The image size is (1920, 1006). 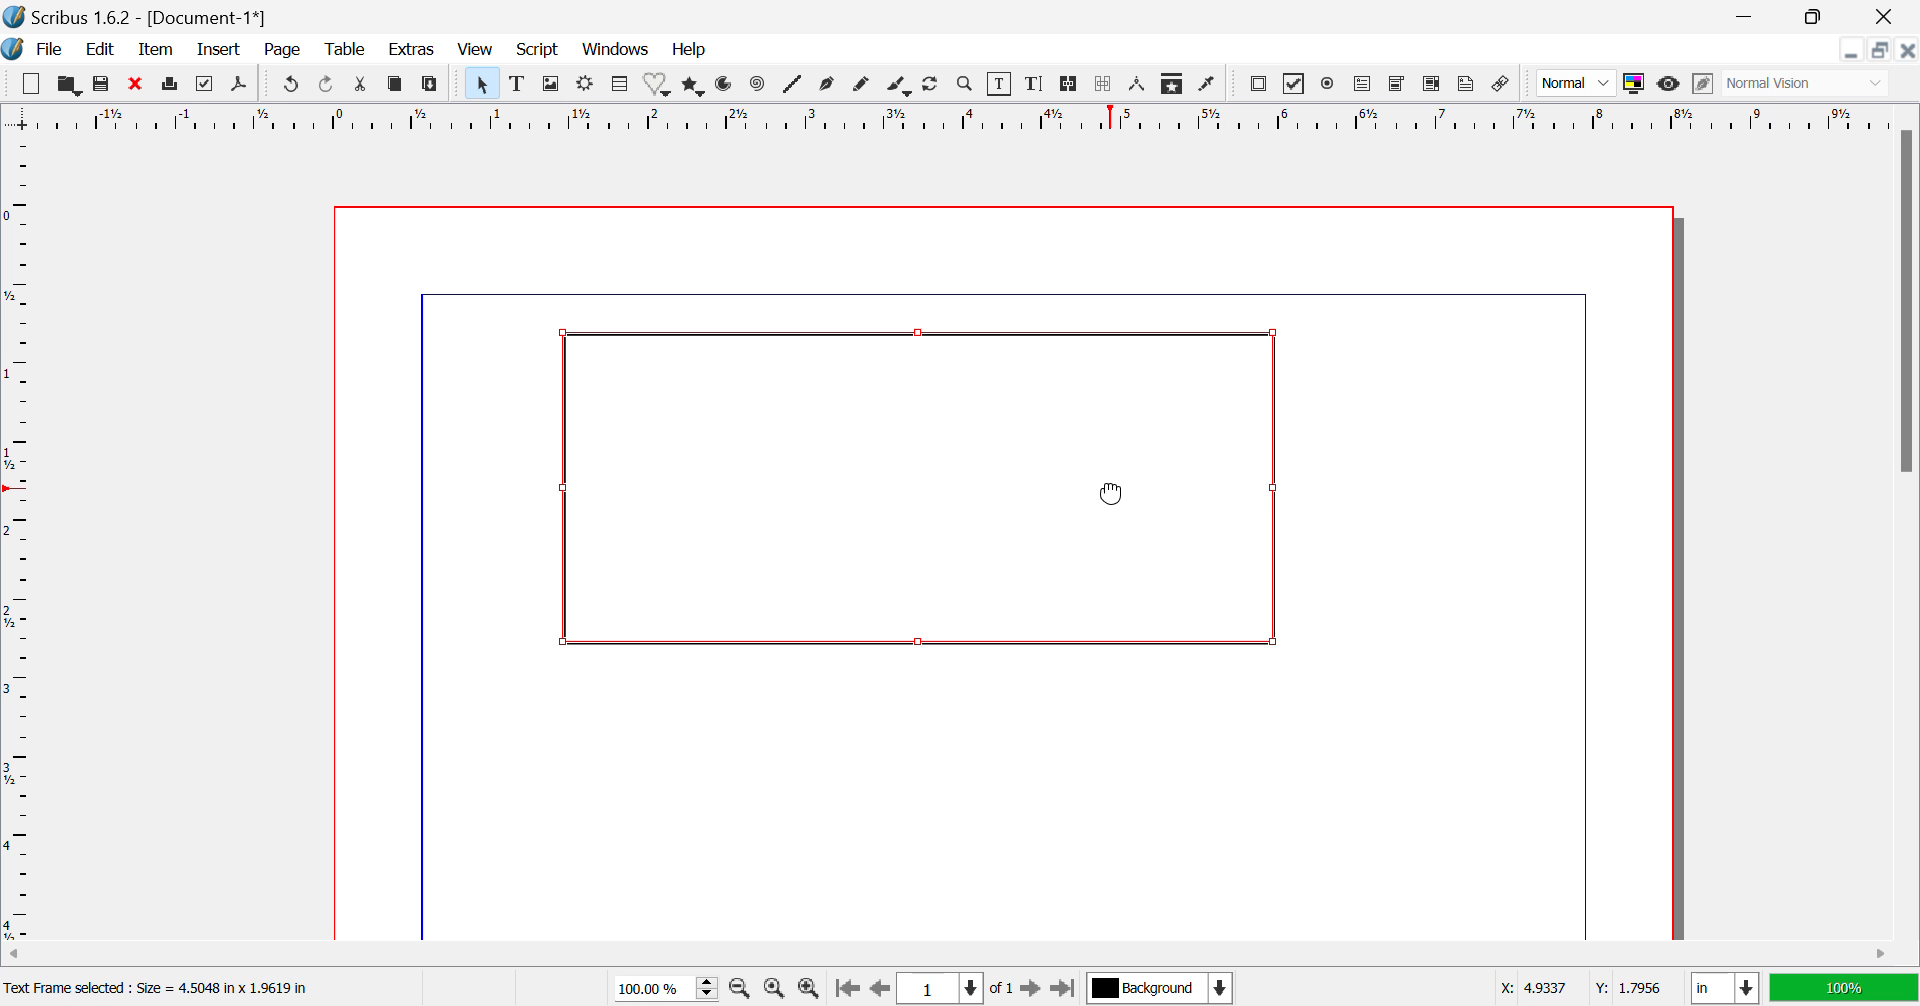 What do you see at coordinates (1036, 86) in the screenshot?
I see `Edit Text with Story Editor` at bounding box center [1036, 86].